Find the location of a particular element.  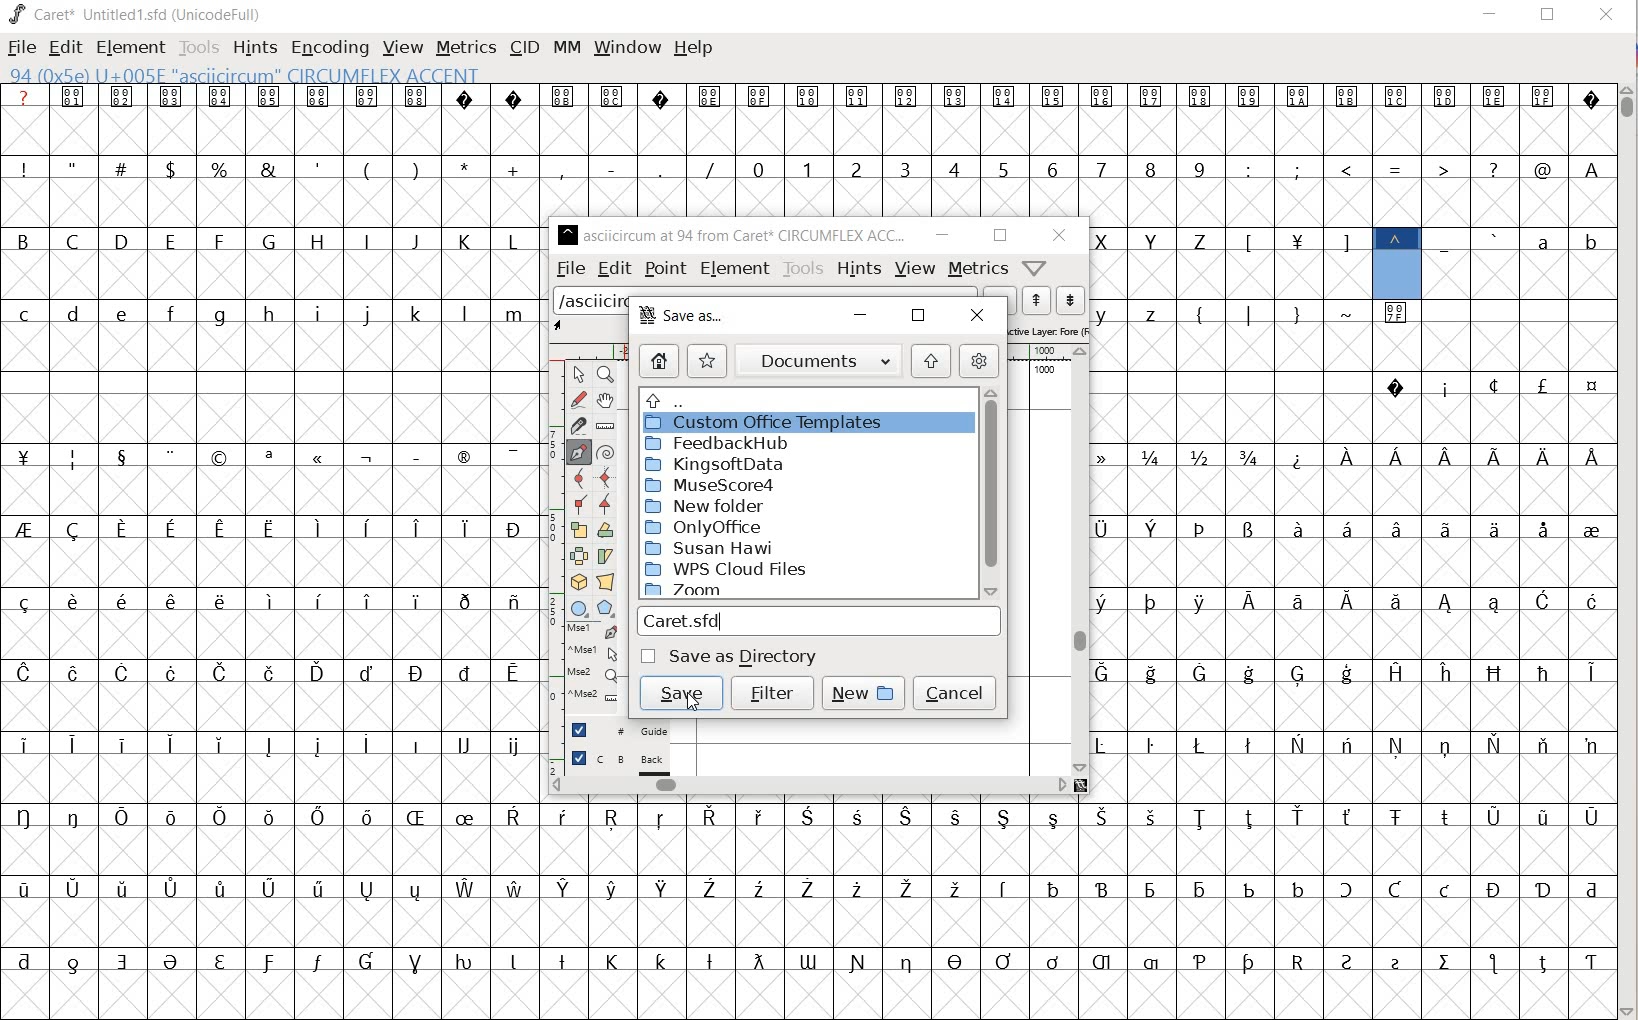

guide is located at coordinates (620, 730).